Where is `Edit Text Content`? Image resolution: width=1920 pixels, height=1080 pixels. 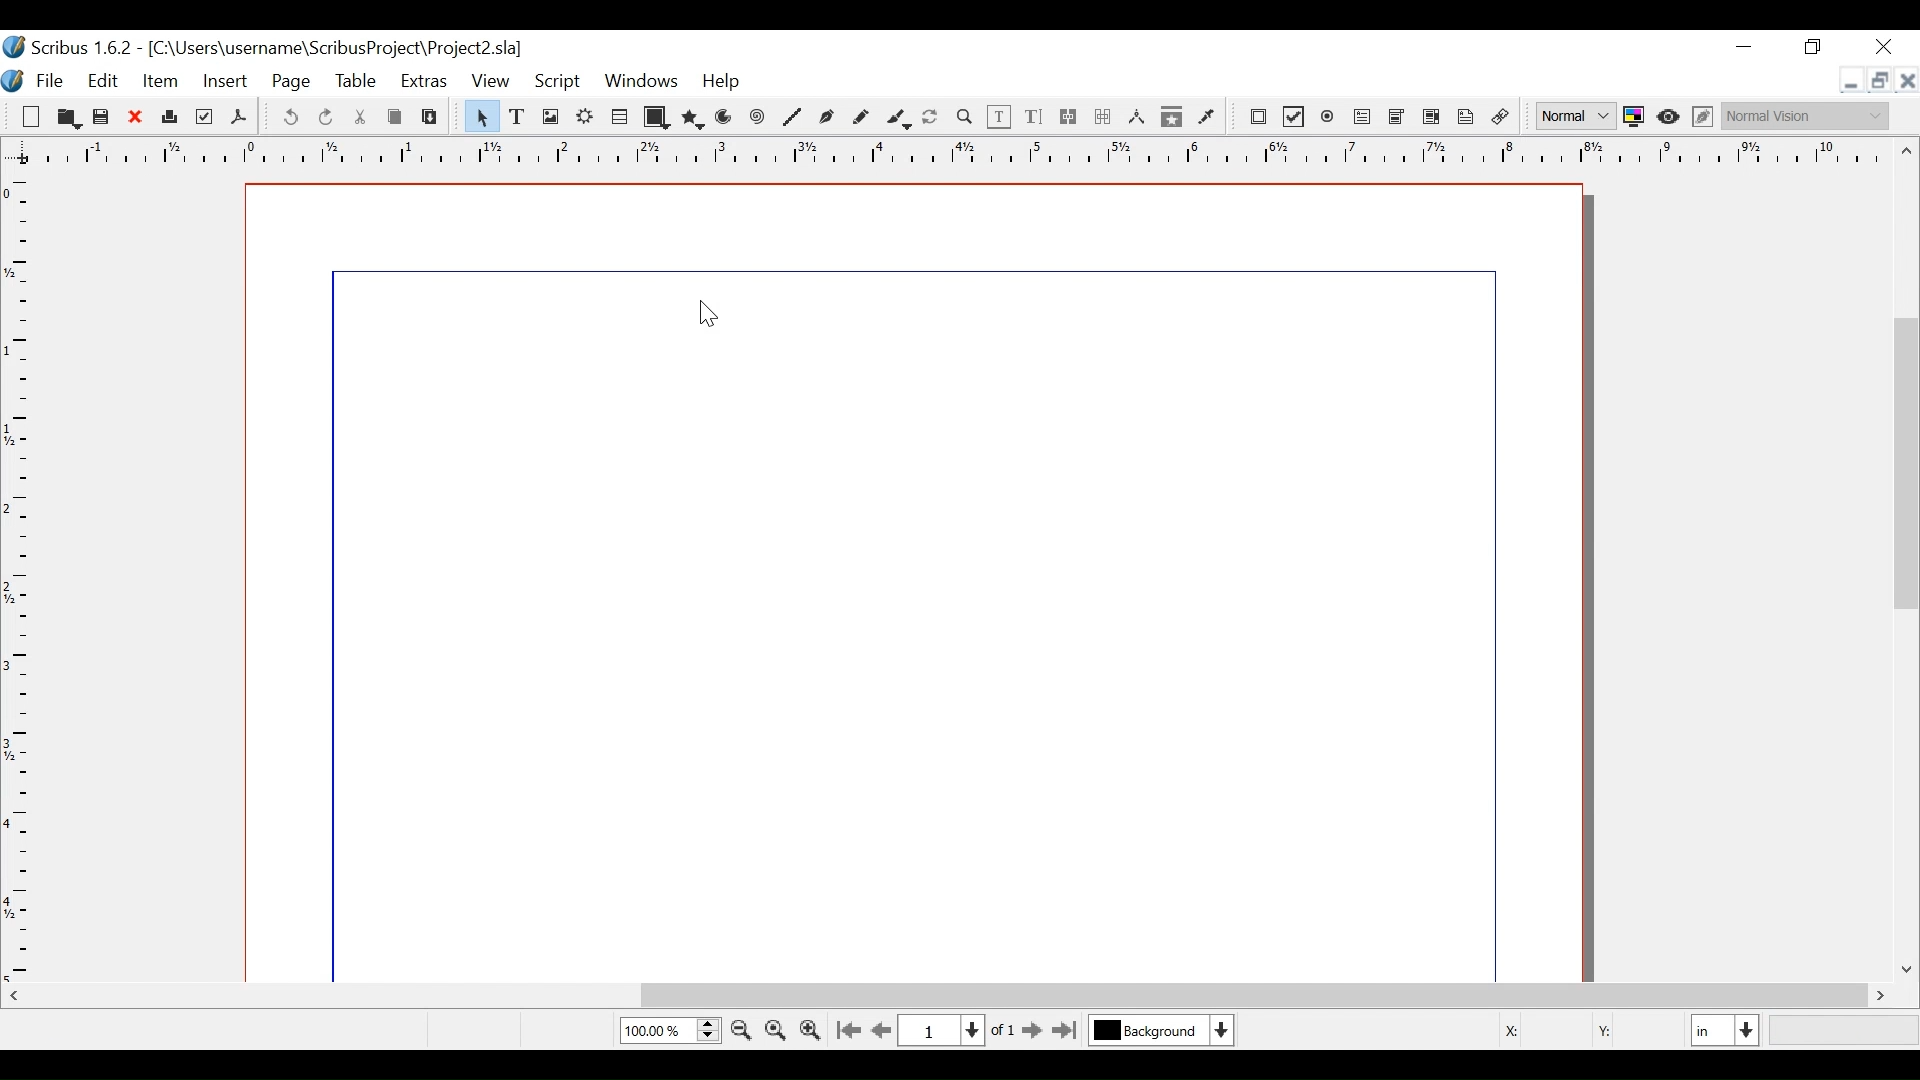
Edit Text Content is located at coordinates (1000, 117).